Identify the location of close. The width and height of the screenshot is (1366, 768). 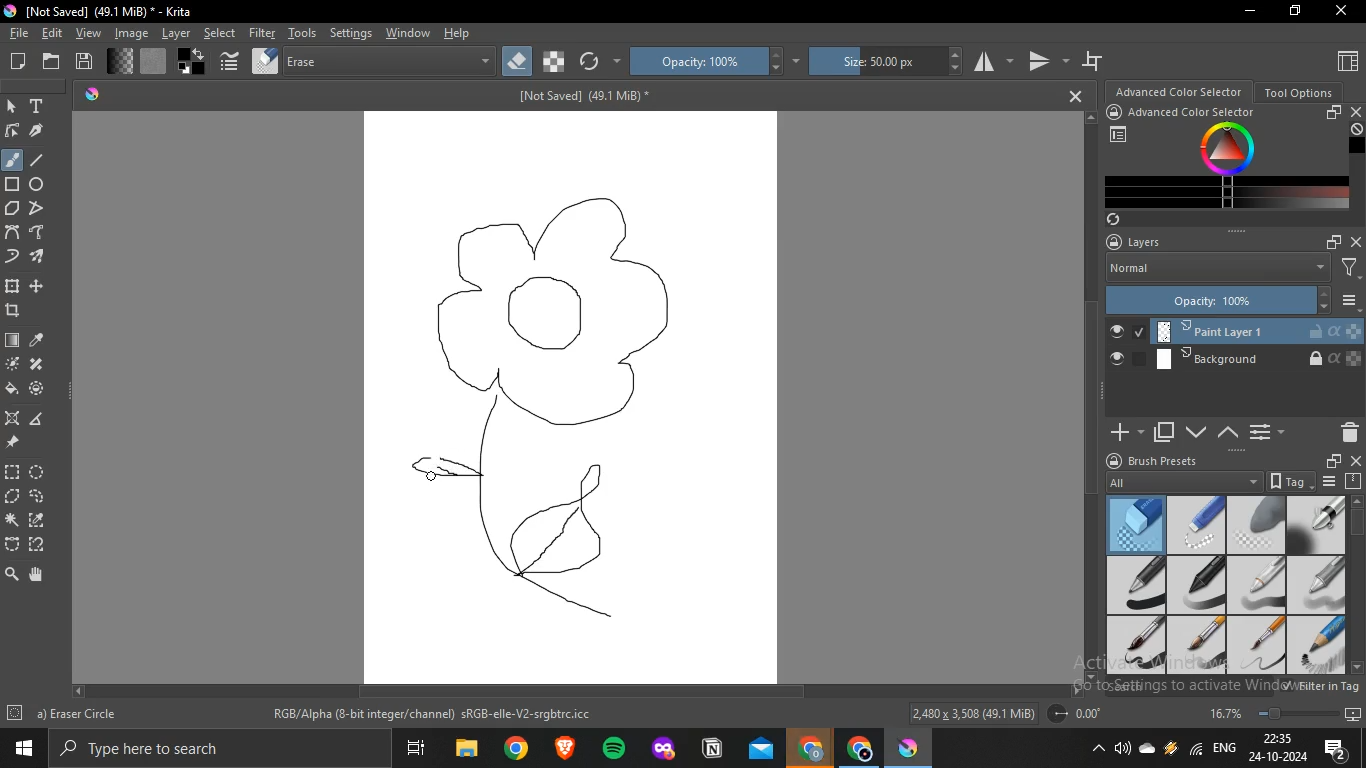
(1356, 111).